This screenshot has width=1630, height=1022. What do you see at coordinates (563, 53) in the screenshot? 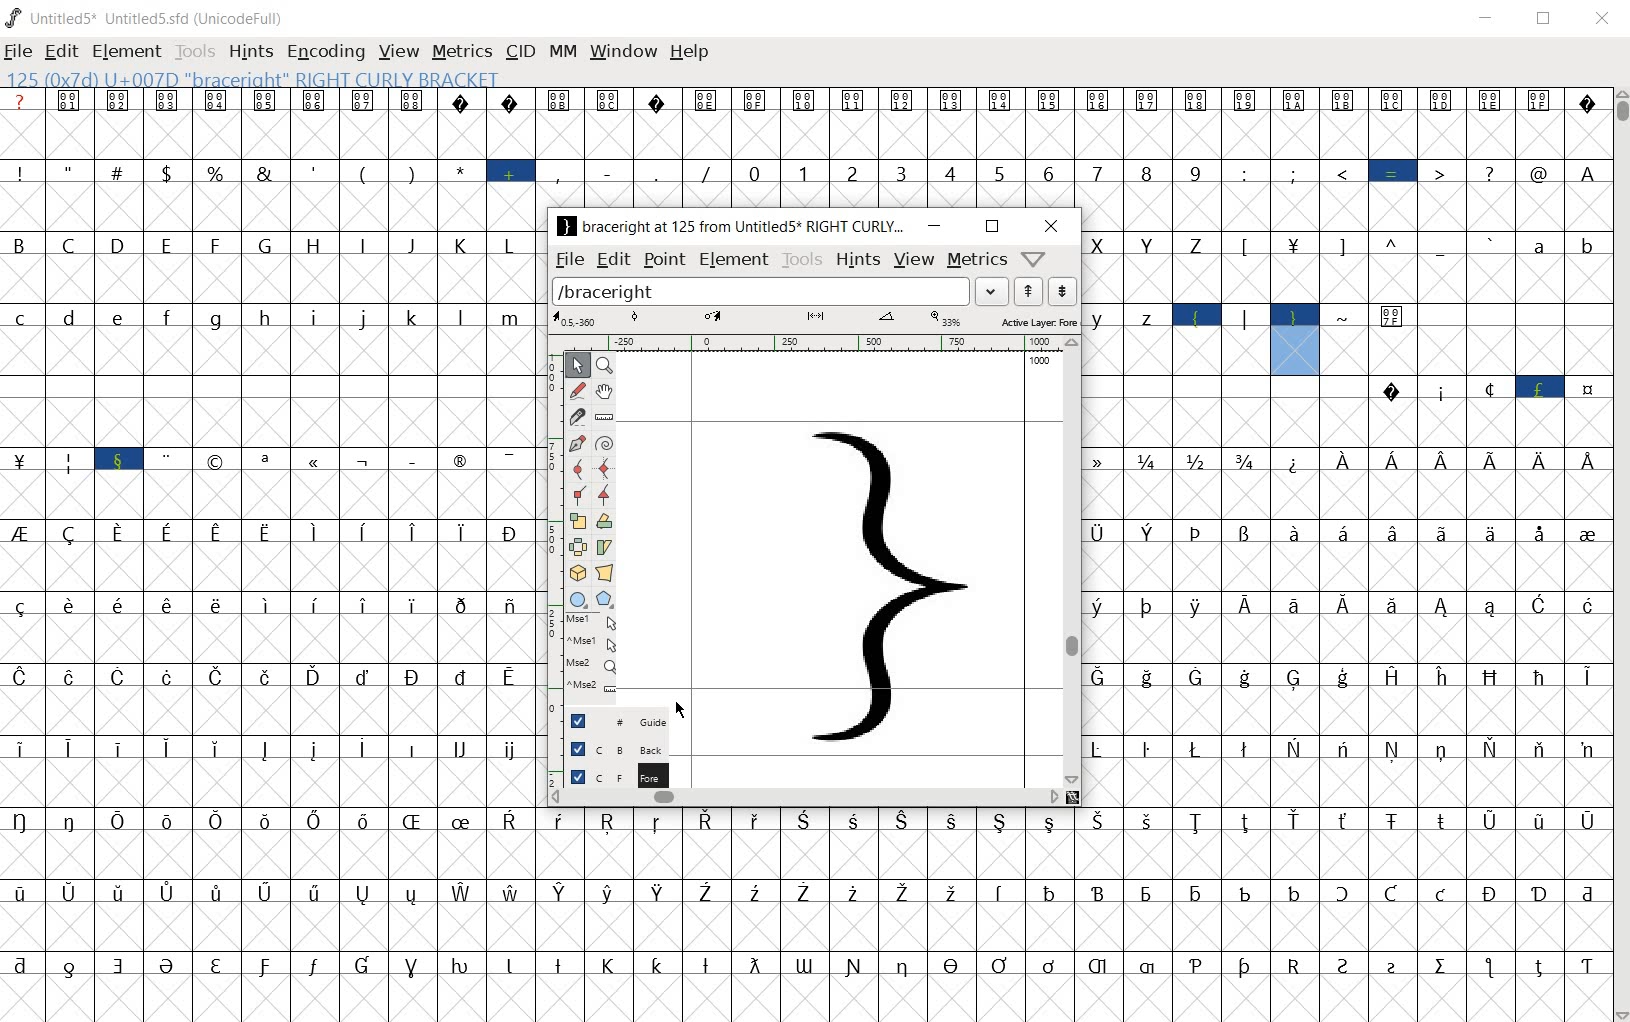
I see `MM` at bounding box center [563, 53].